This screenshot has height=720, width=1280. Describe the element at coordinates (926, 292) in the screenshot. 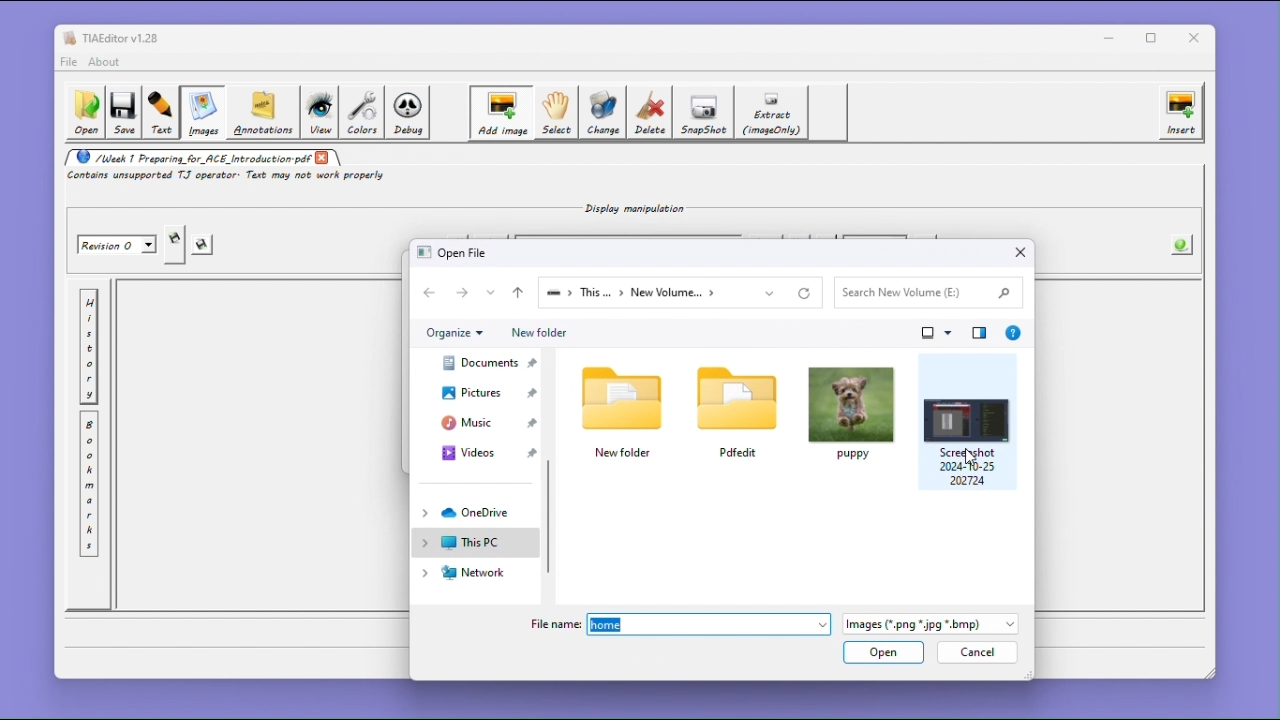

I see `Search New Volume (E:)` at that location.